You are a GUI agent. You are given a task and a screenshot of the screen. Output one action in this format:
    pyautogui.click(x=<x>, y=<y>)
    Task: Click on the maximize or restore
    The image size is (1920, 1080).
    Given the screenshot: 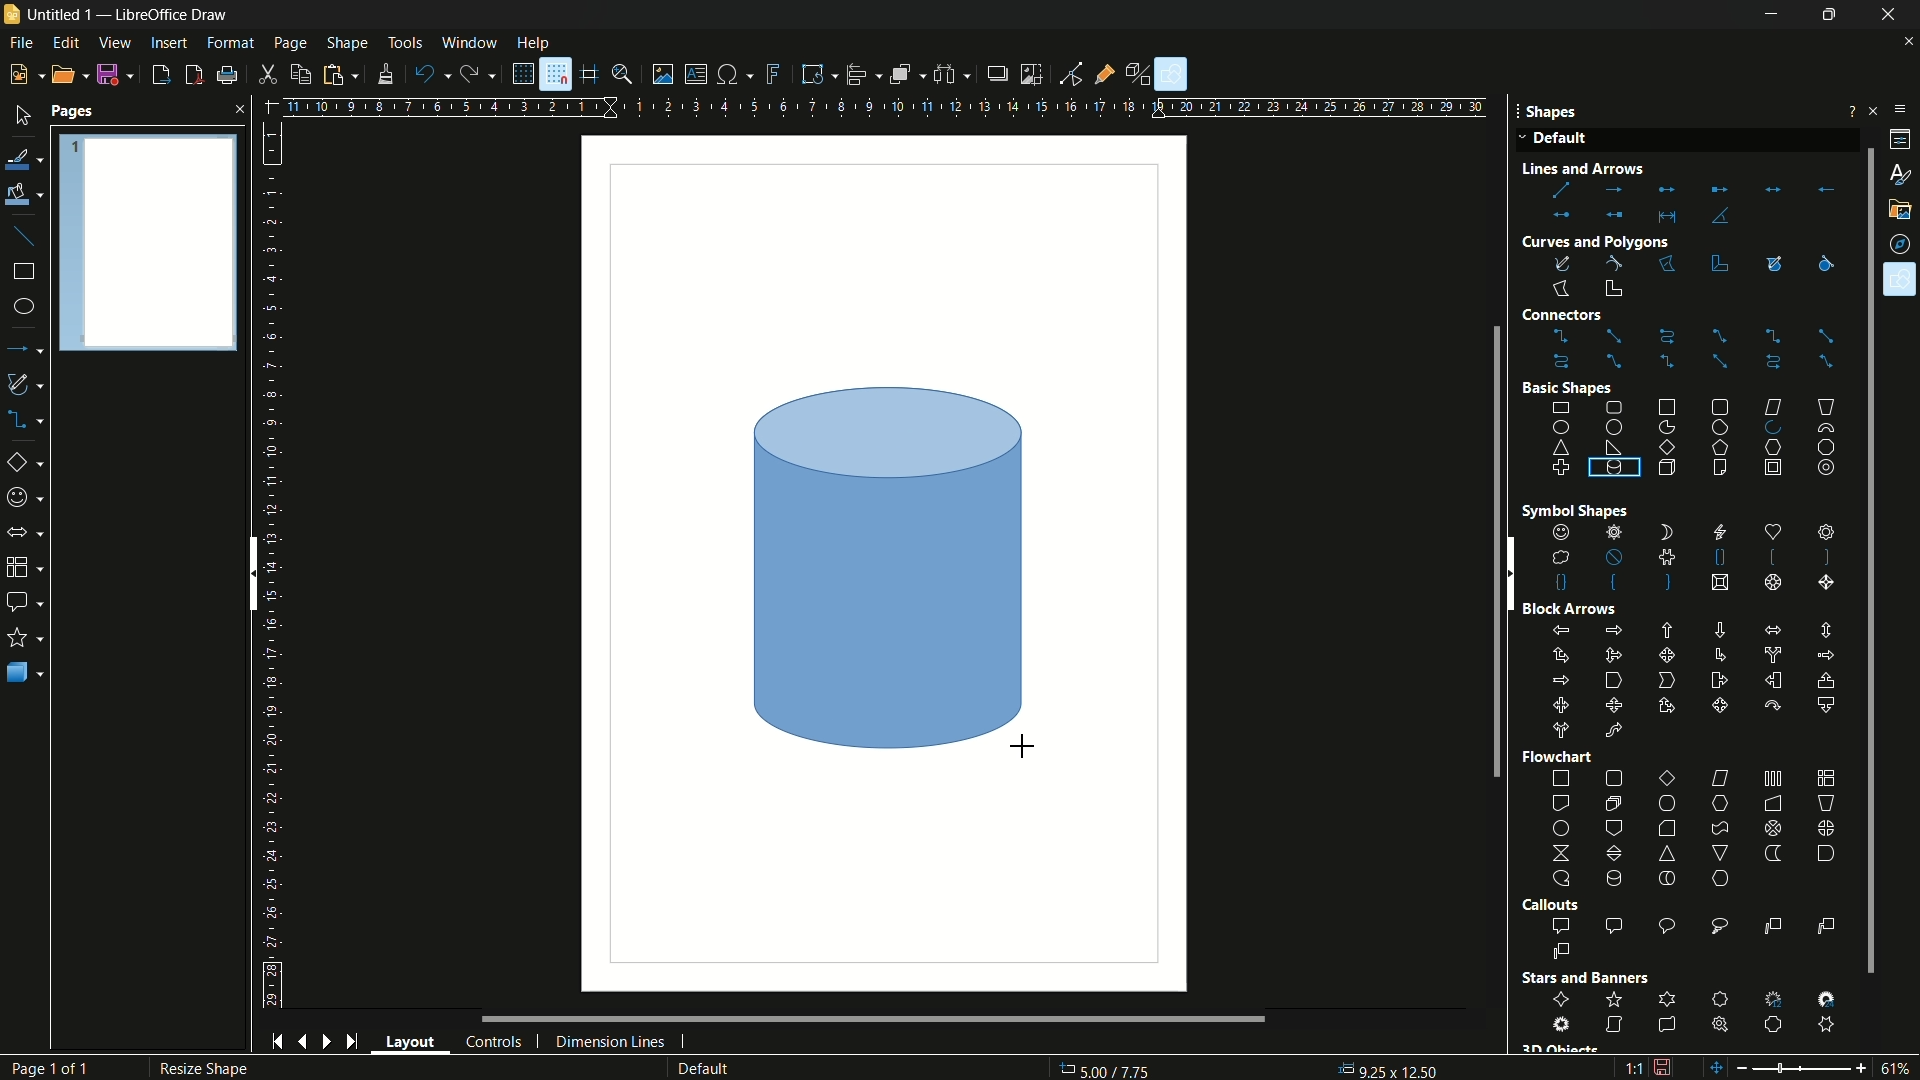 What is the action you would take?
    pyautogui.click(x=1834, y=15)
    